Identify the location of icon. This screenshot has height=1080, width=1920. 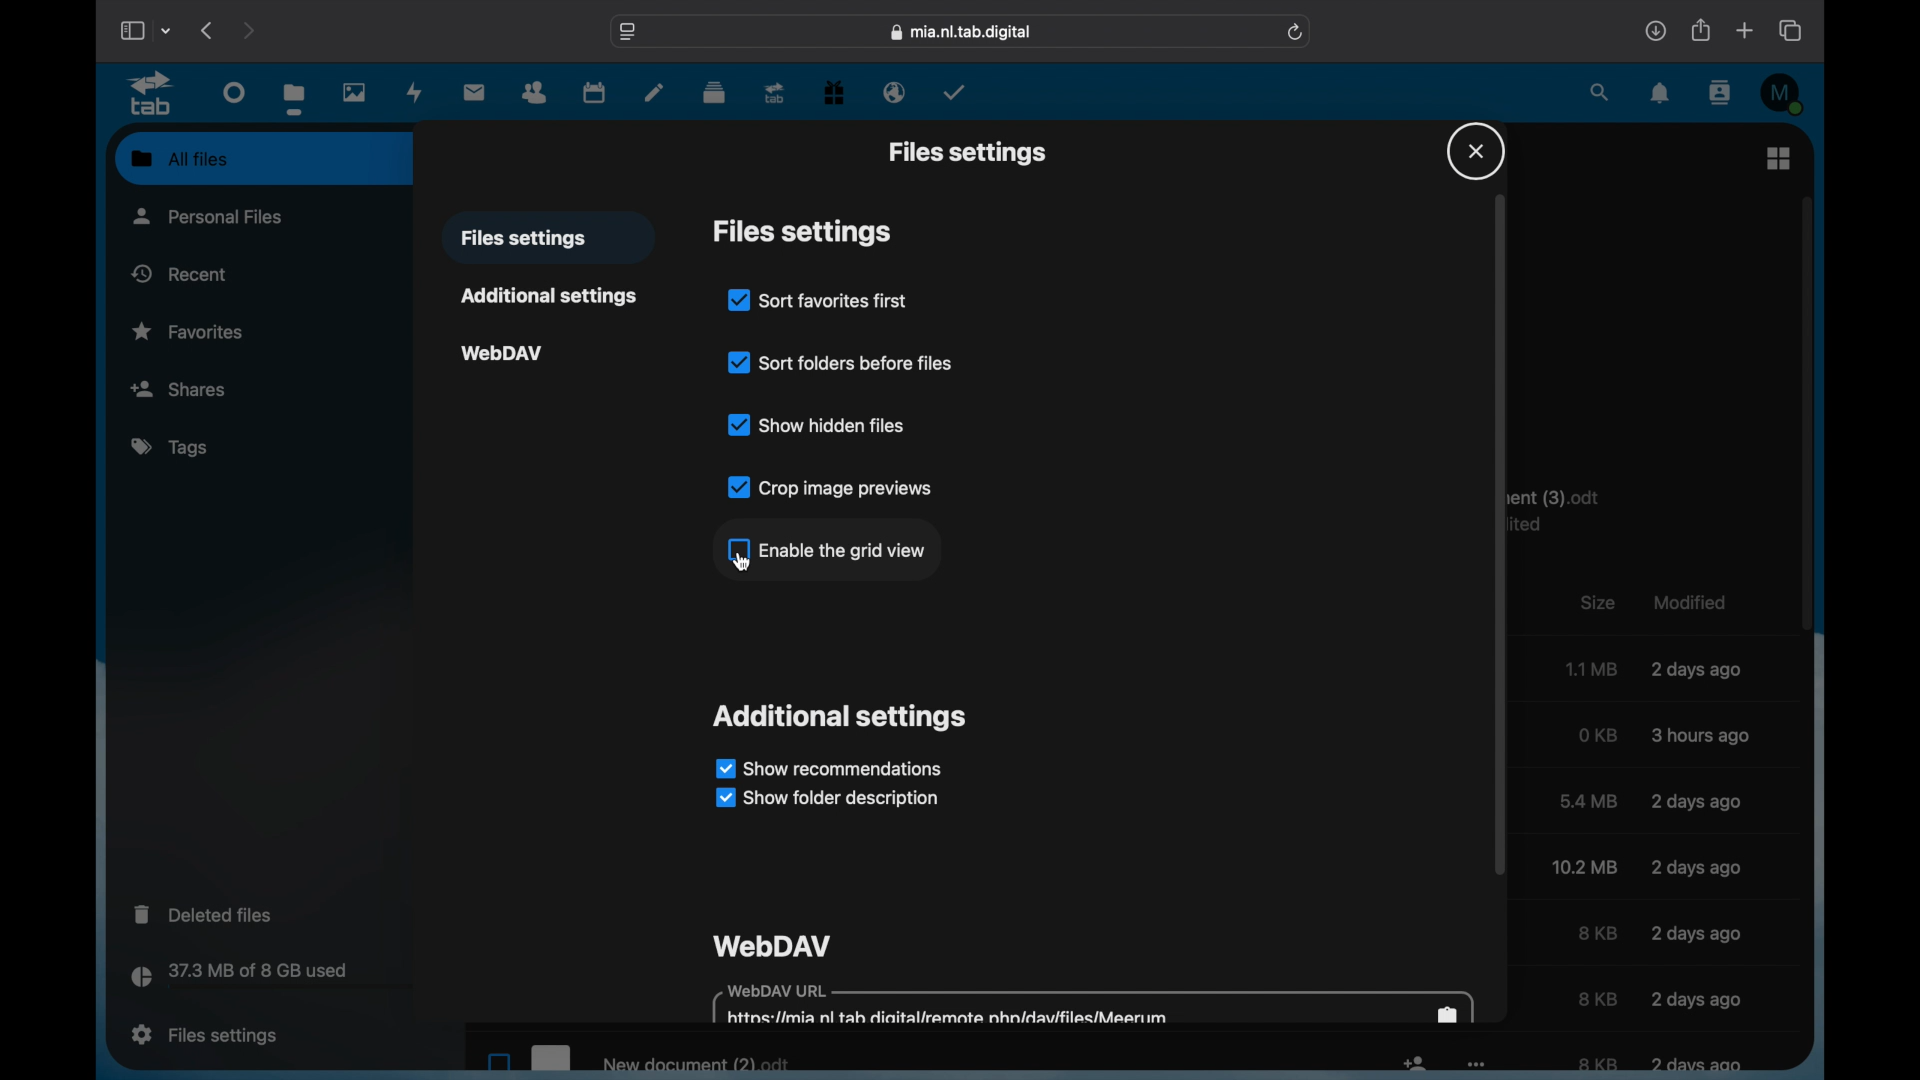
(1414, 1067).